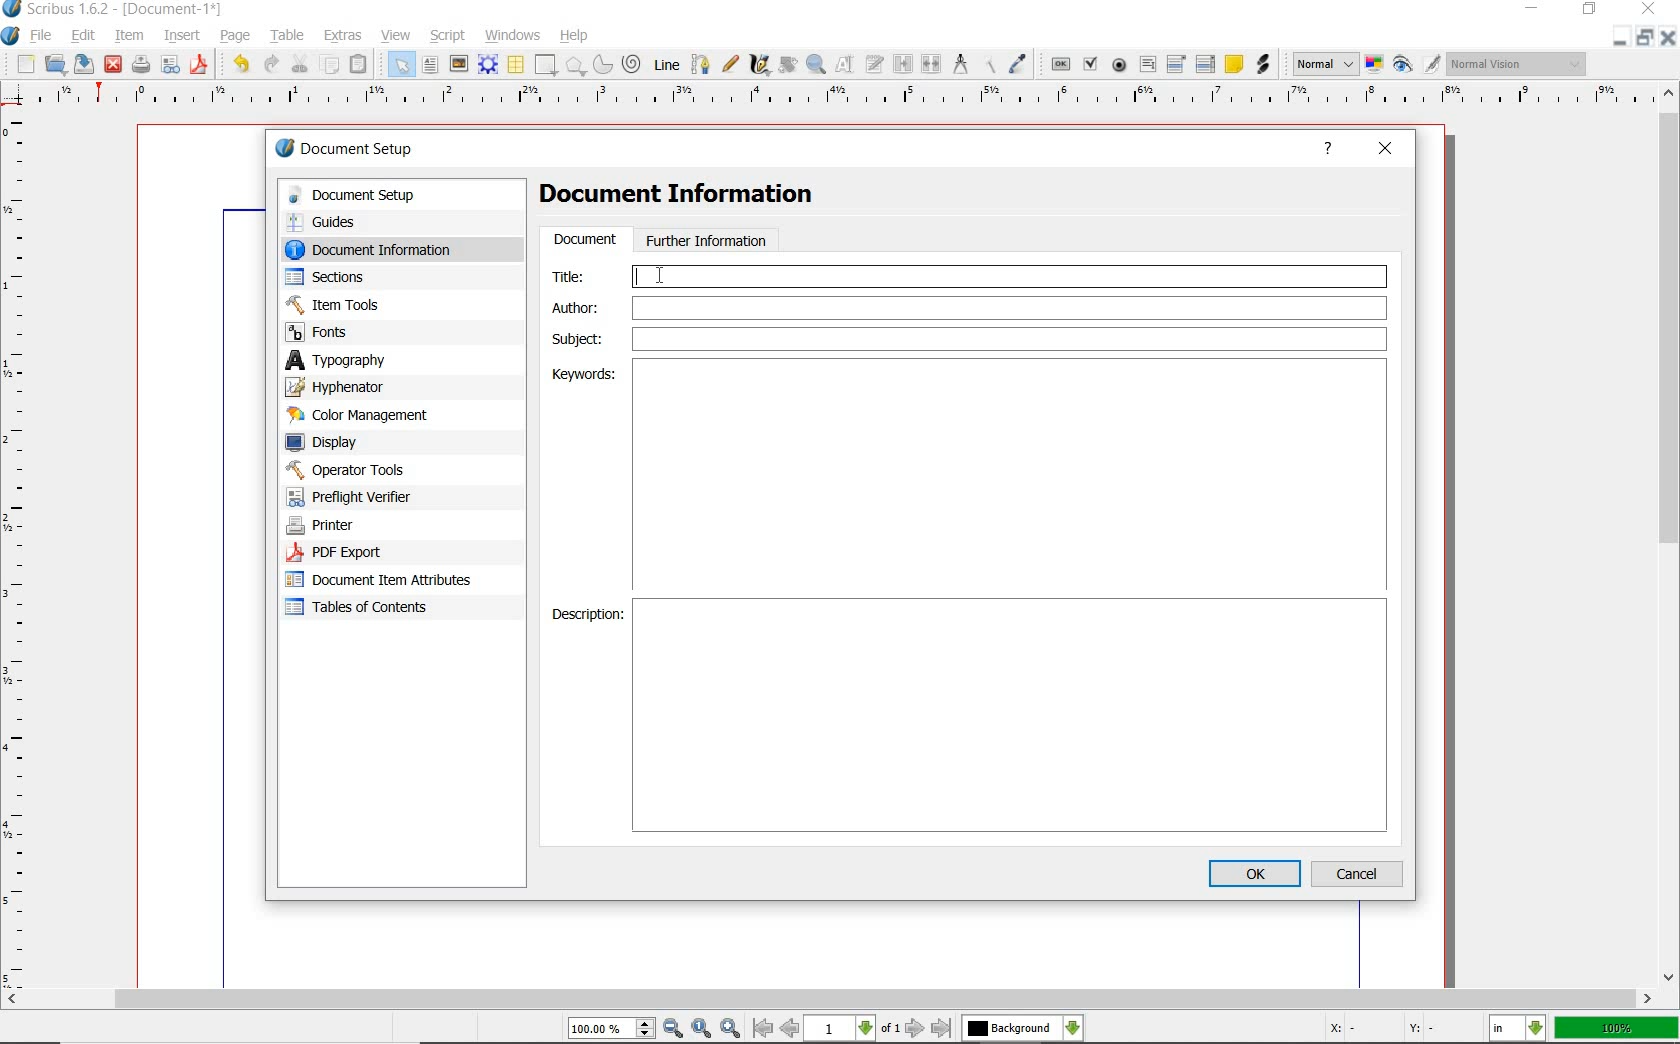 The image size is (1680, 1044). What do you see at coordinates (1622, 40) in the screenshot?
I see `close` at bounding box center [1622, 40].